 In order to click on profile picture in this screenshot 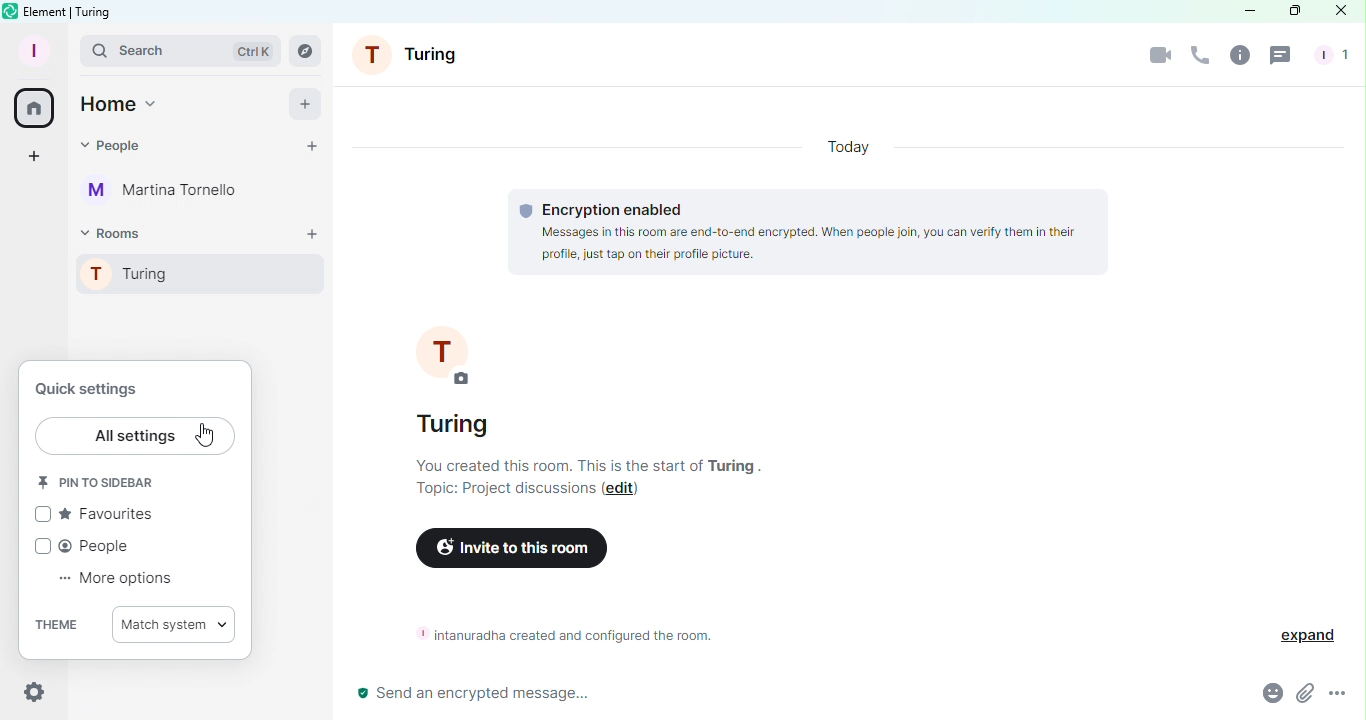, I will do `click(451, 355)`.